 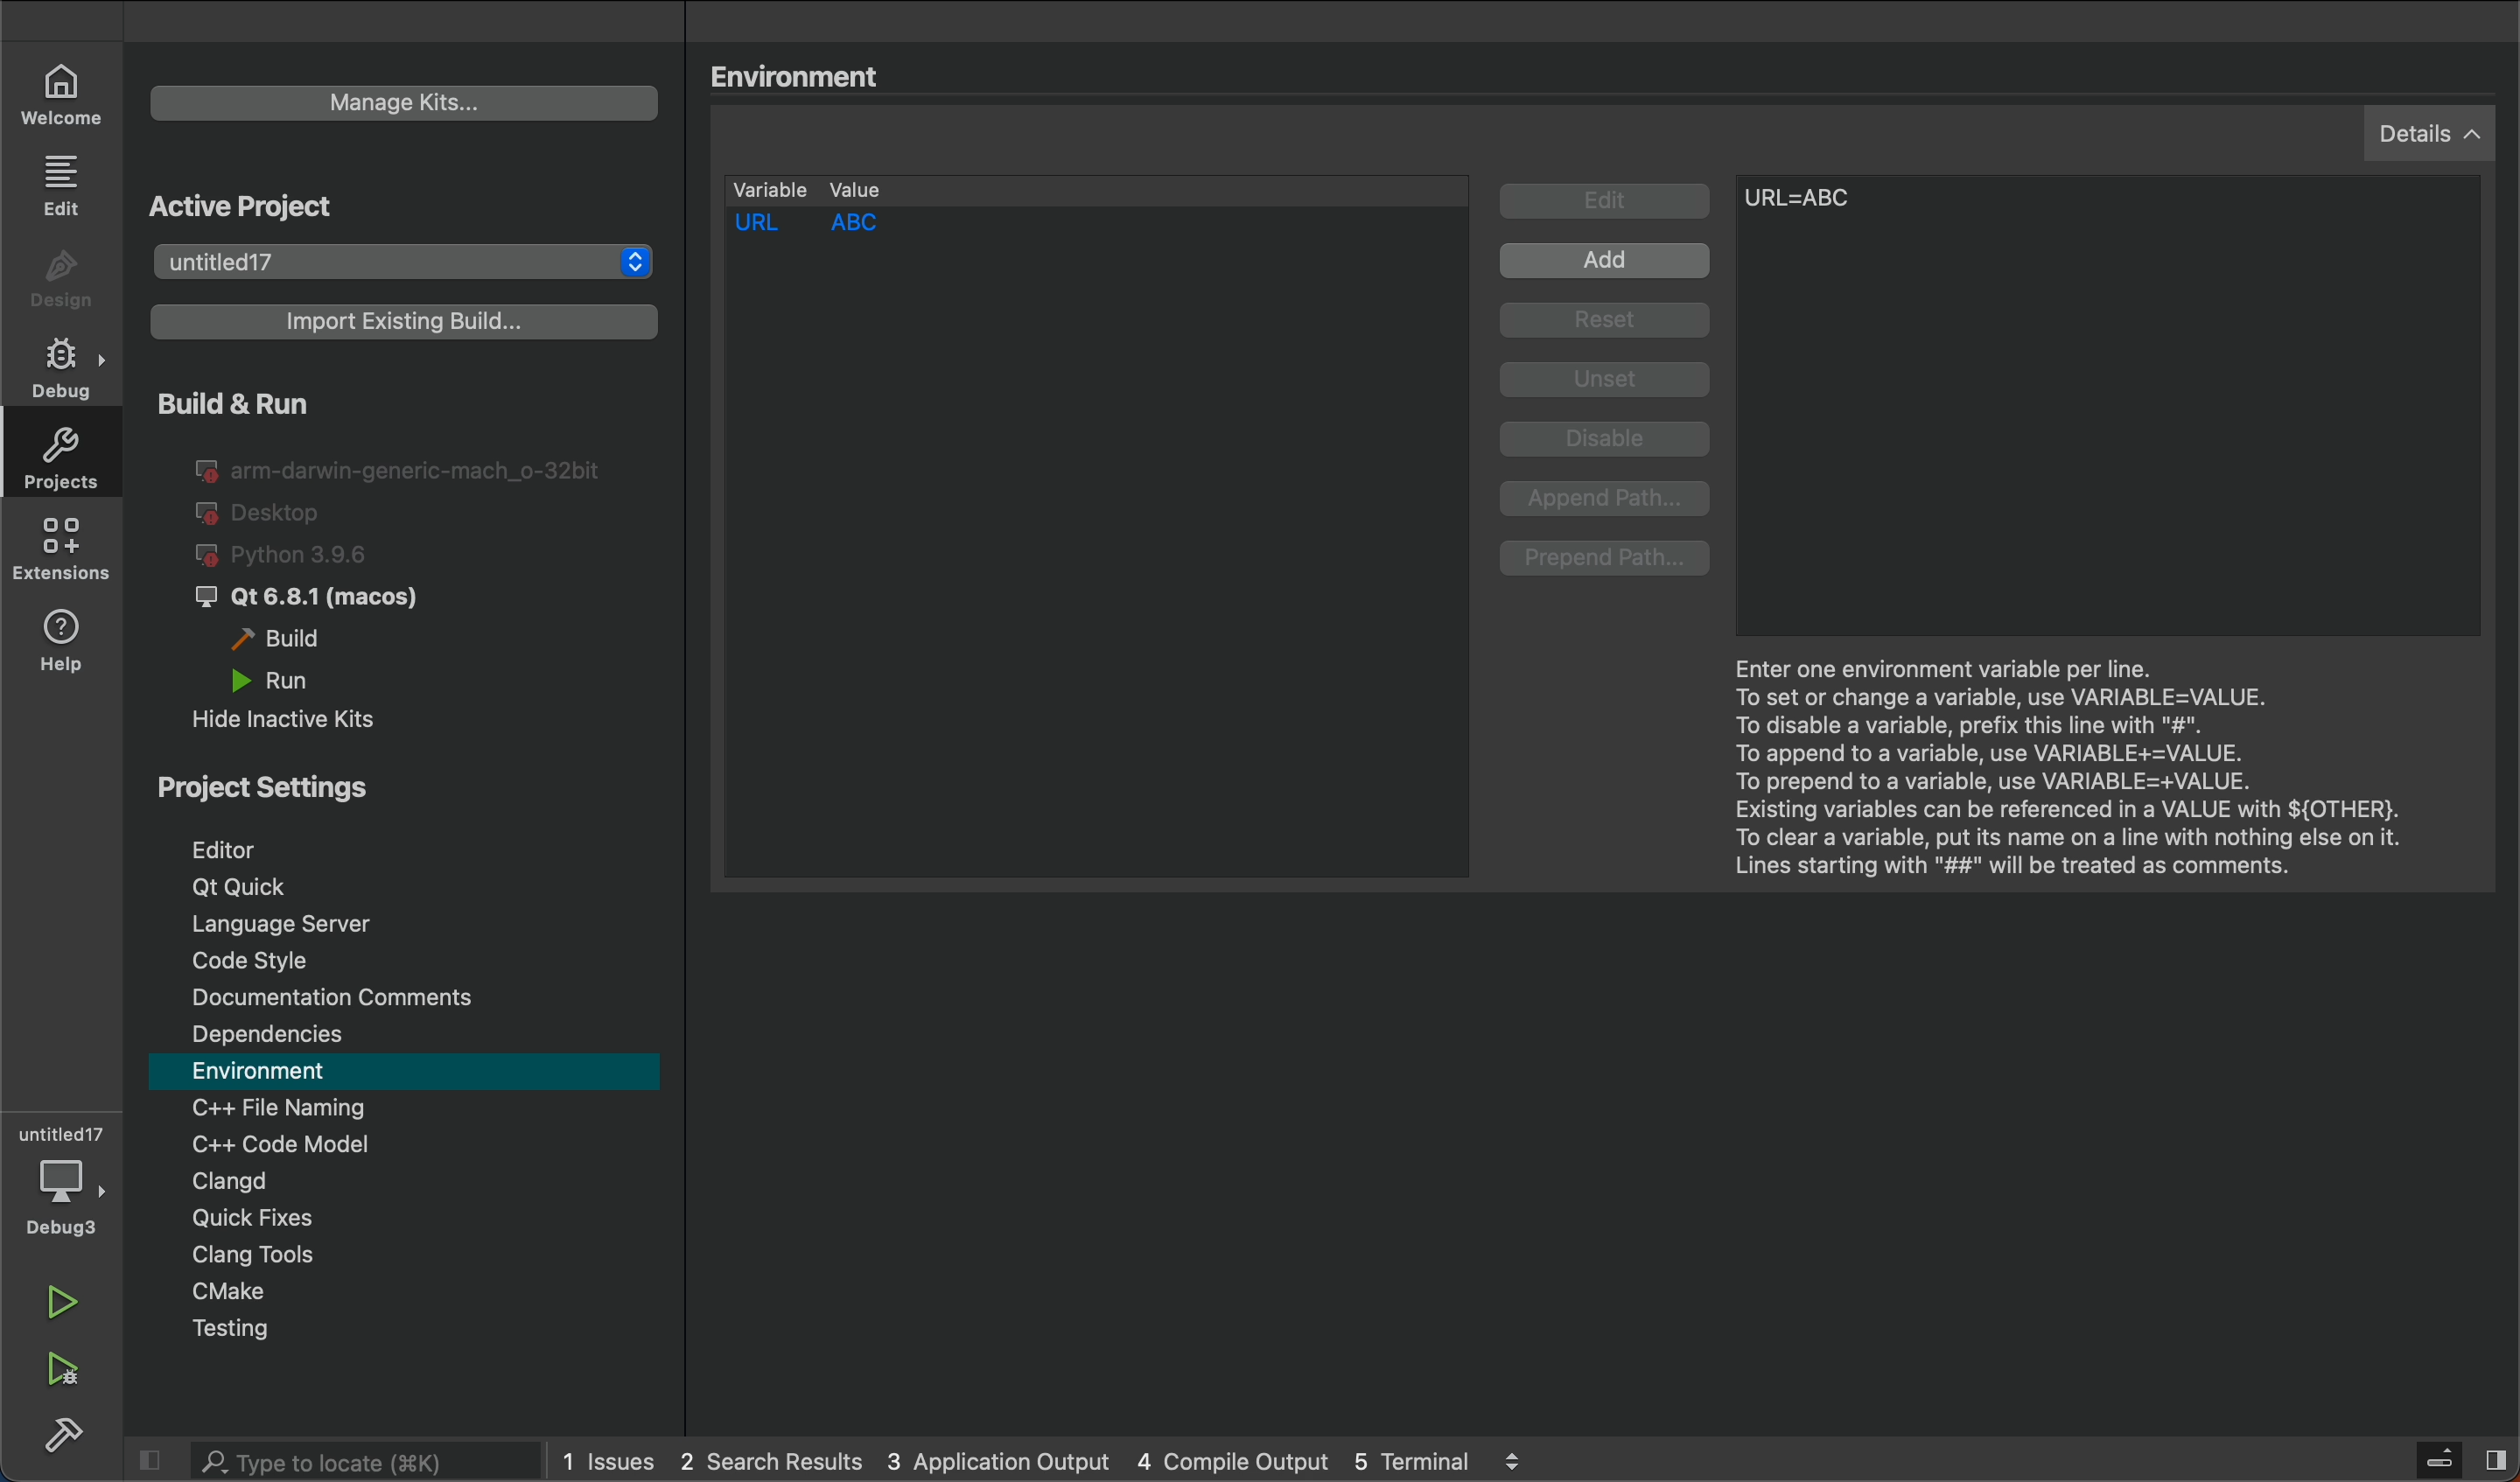 I want to click on toggle sidebar, so click(x=2452, y=1459).